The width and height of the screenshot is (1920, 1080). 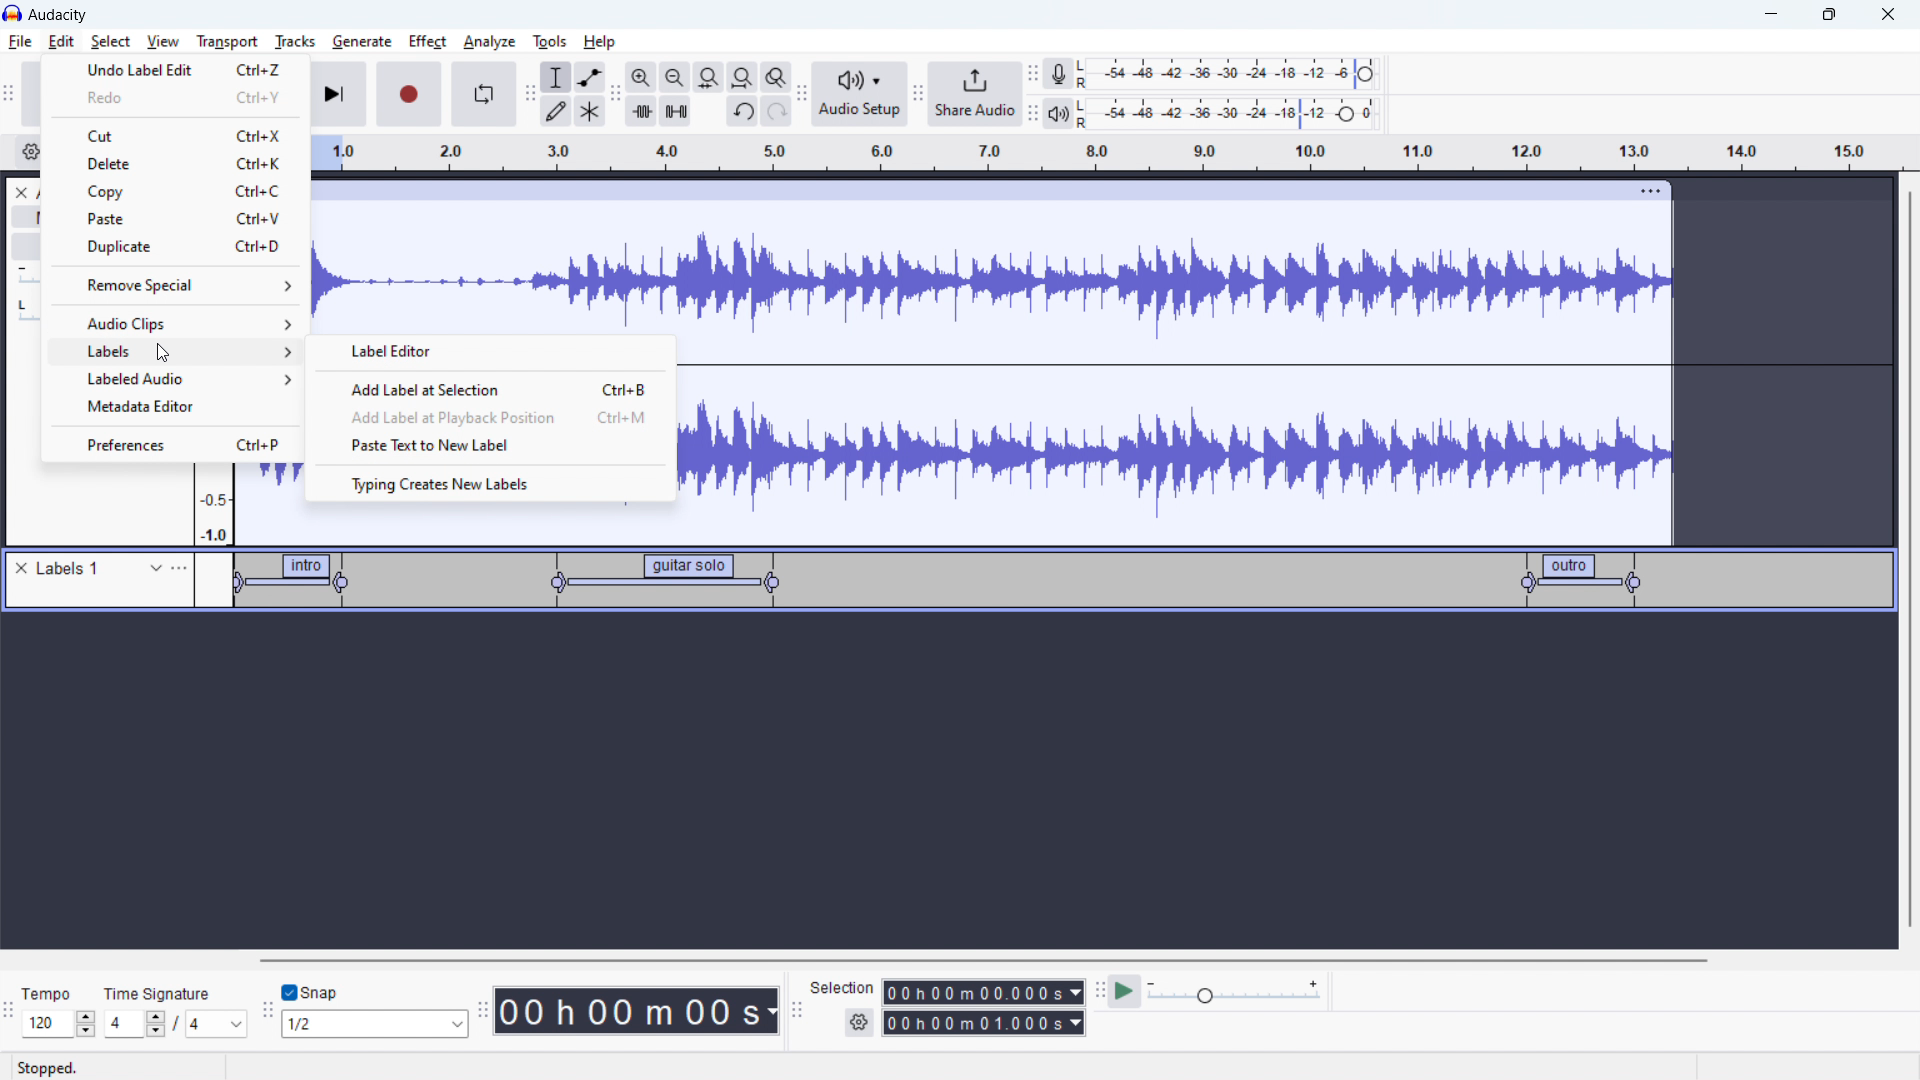 I want to click on record, so click(x=410, y=94).